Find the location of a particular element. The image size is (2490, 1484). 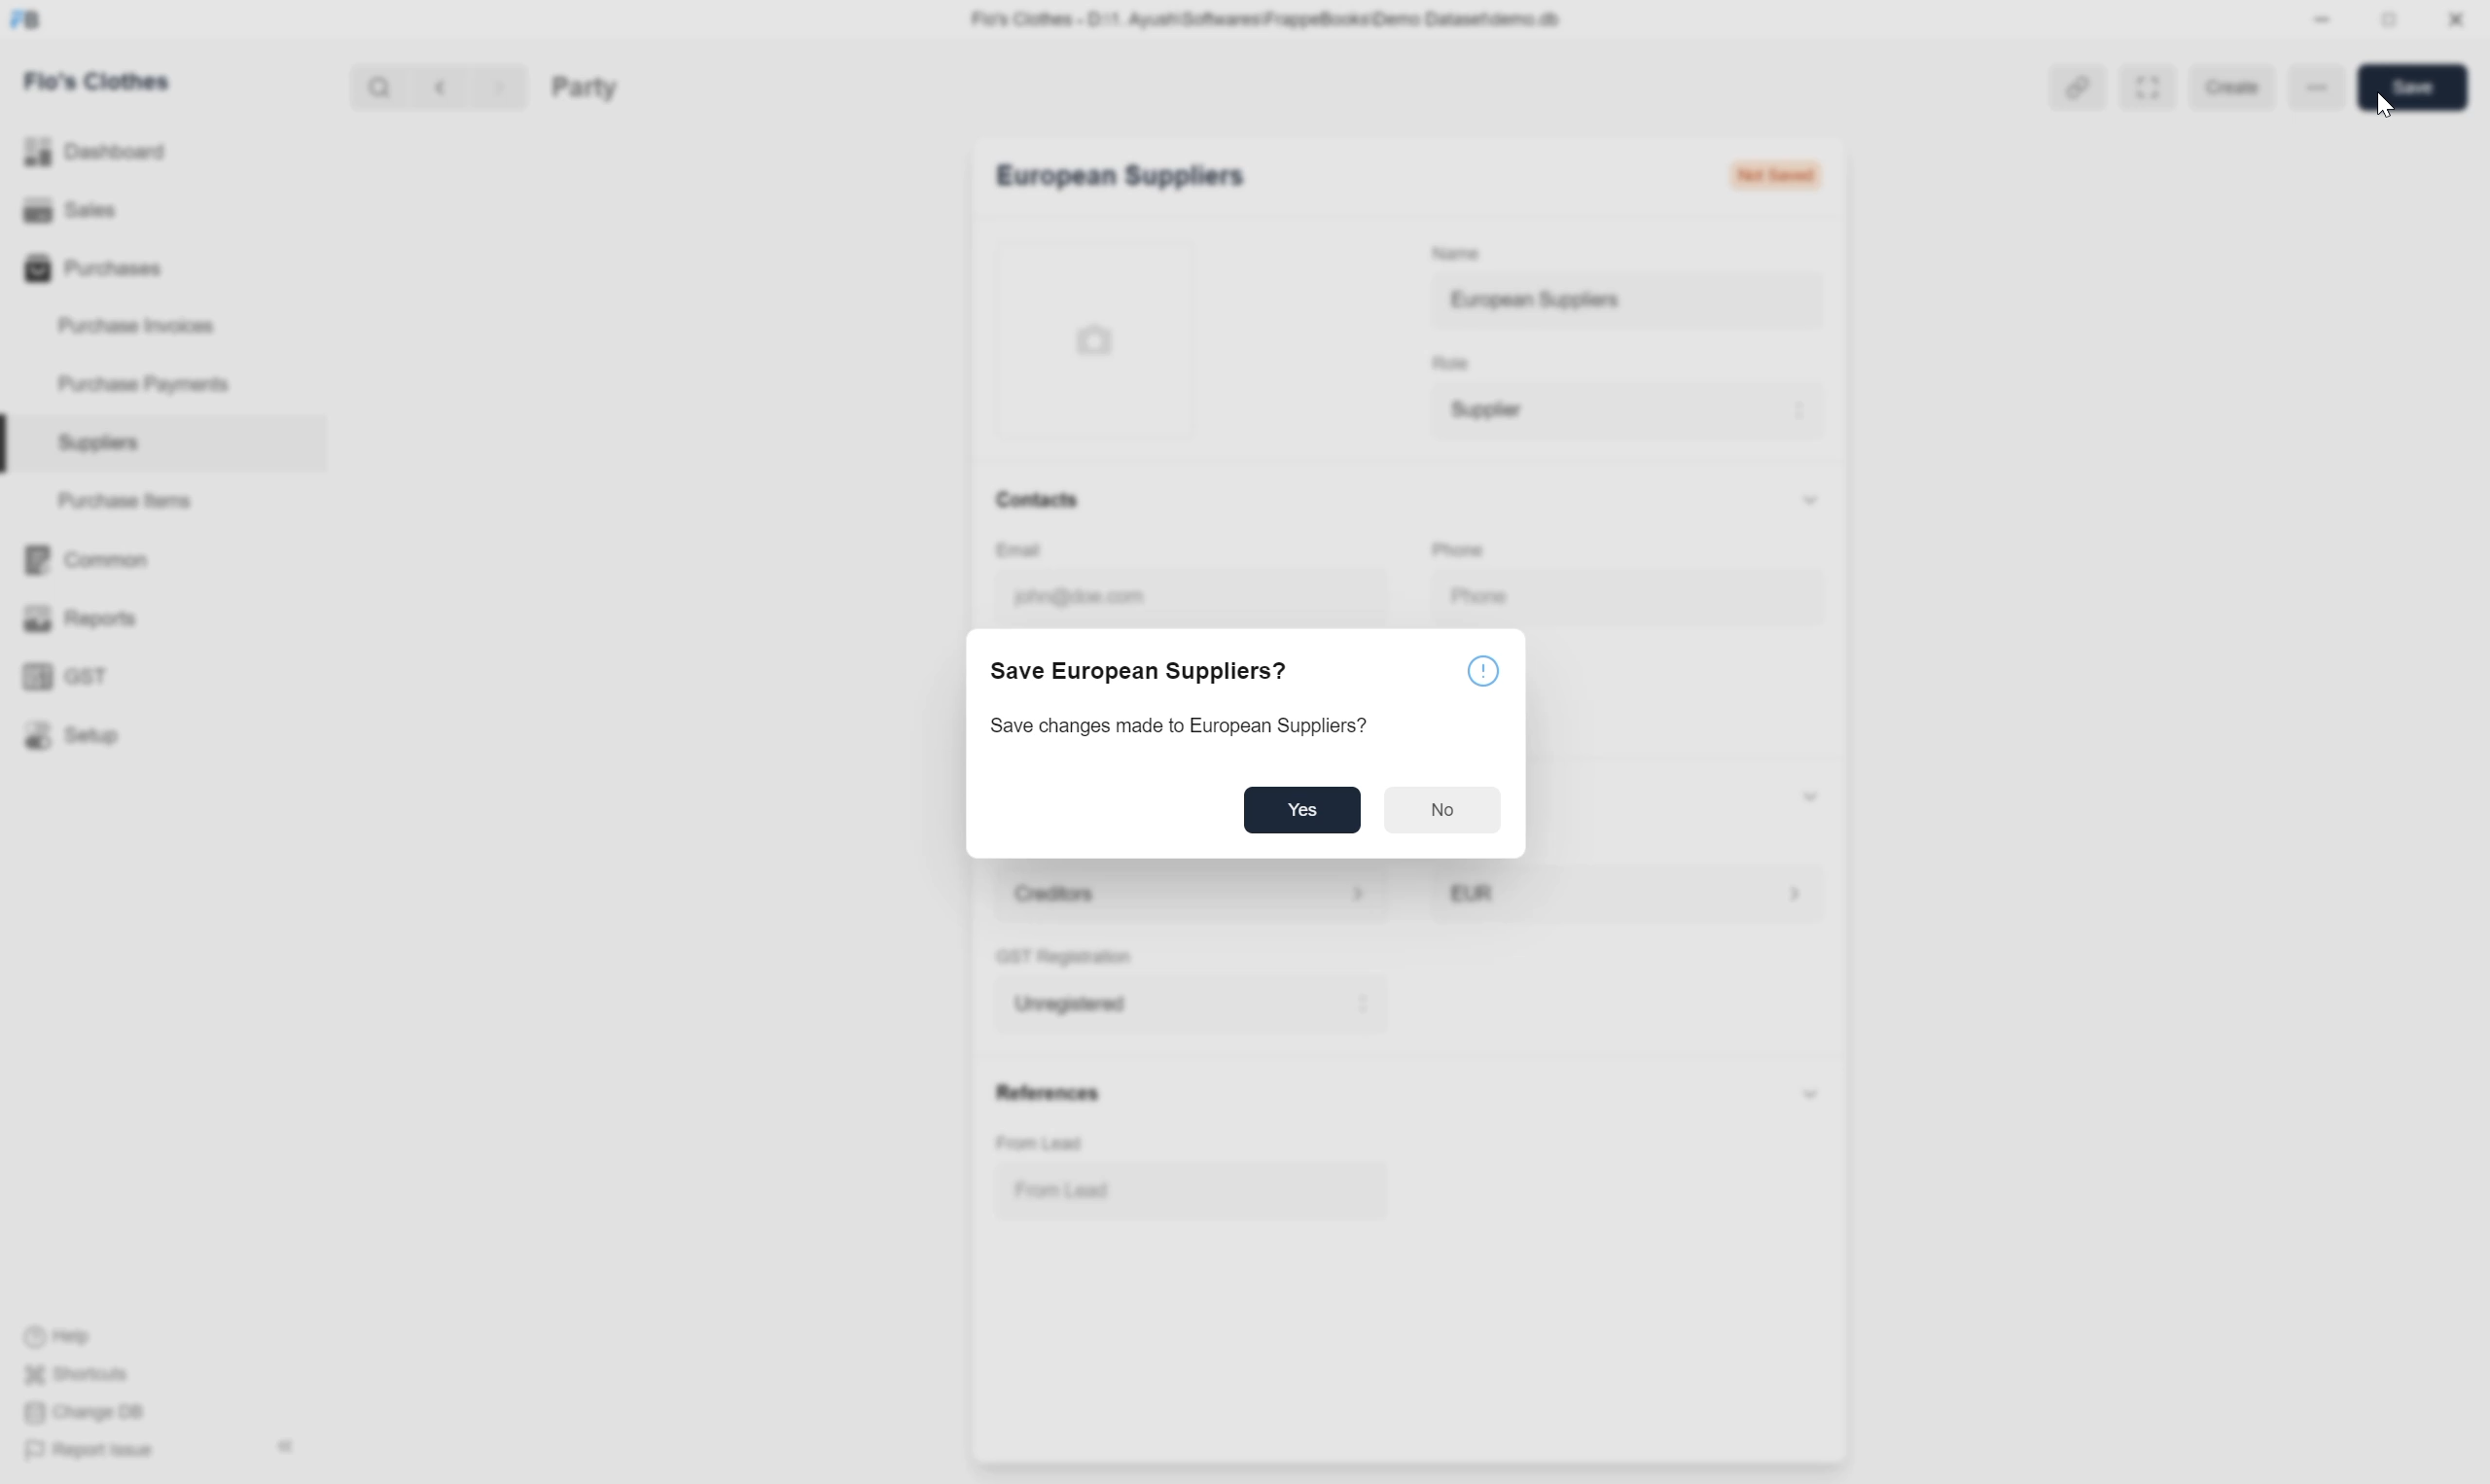

help is located at coordinates (56, 1340).